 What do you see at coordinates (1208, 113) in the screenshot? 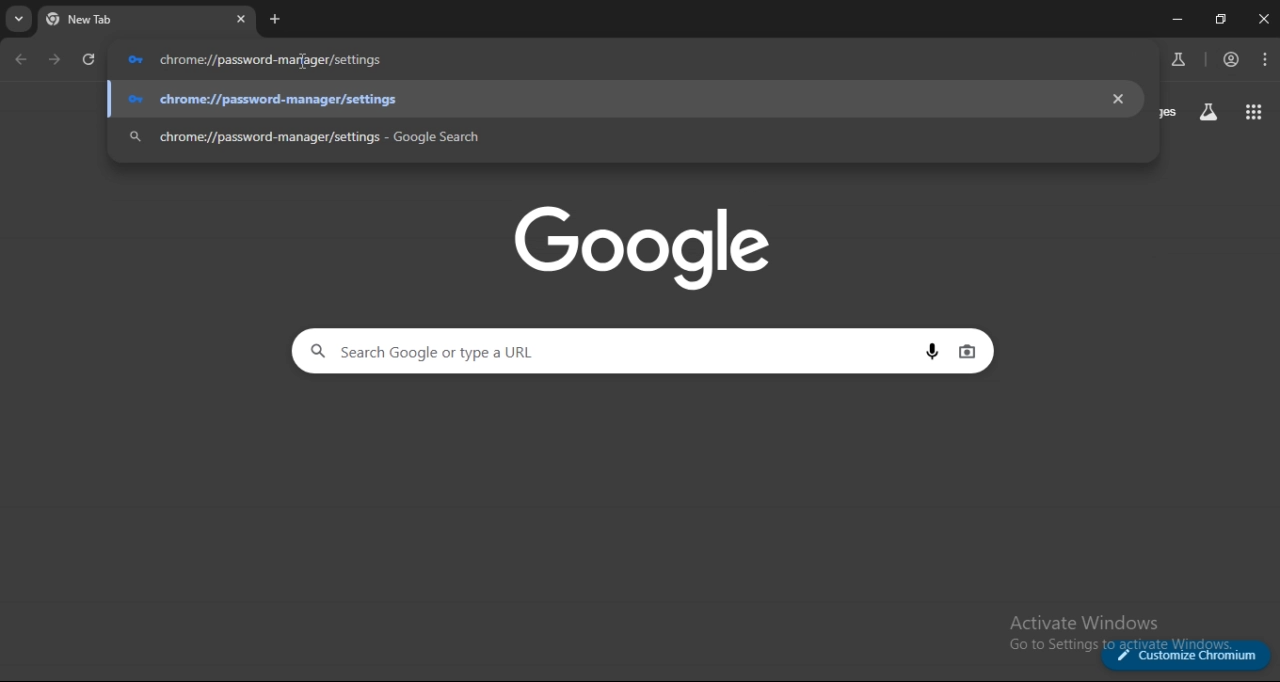
I see `search labs` at bounding box center [1208, 113].